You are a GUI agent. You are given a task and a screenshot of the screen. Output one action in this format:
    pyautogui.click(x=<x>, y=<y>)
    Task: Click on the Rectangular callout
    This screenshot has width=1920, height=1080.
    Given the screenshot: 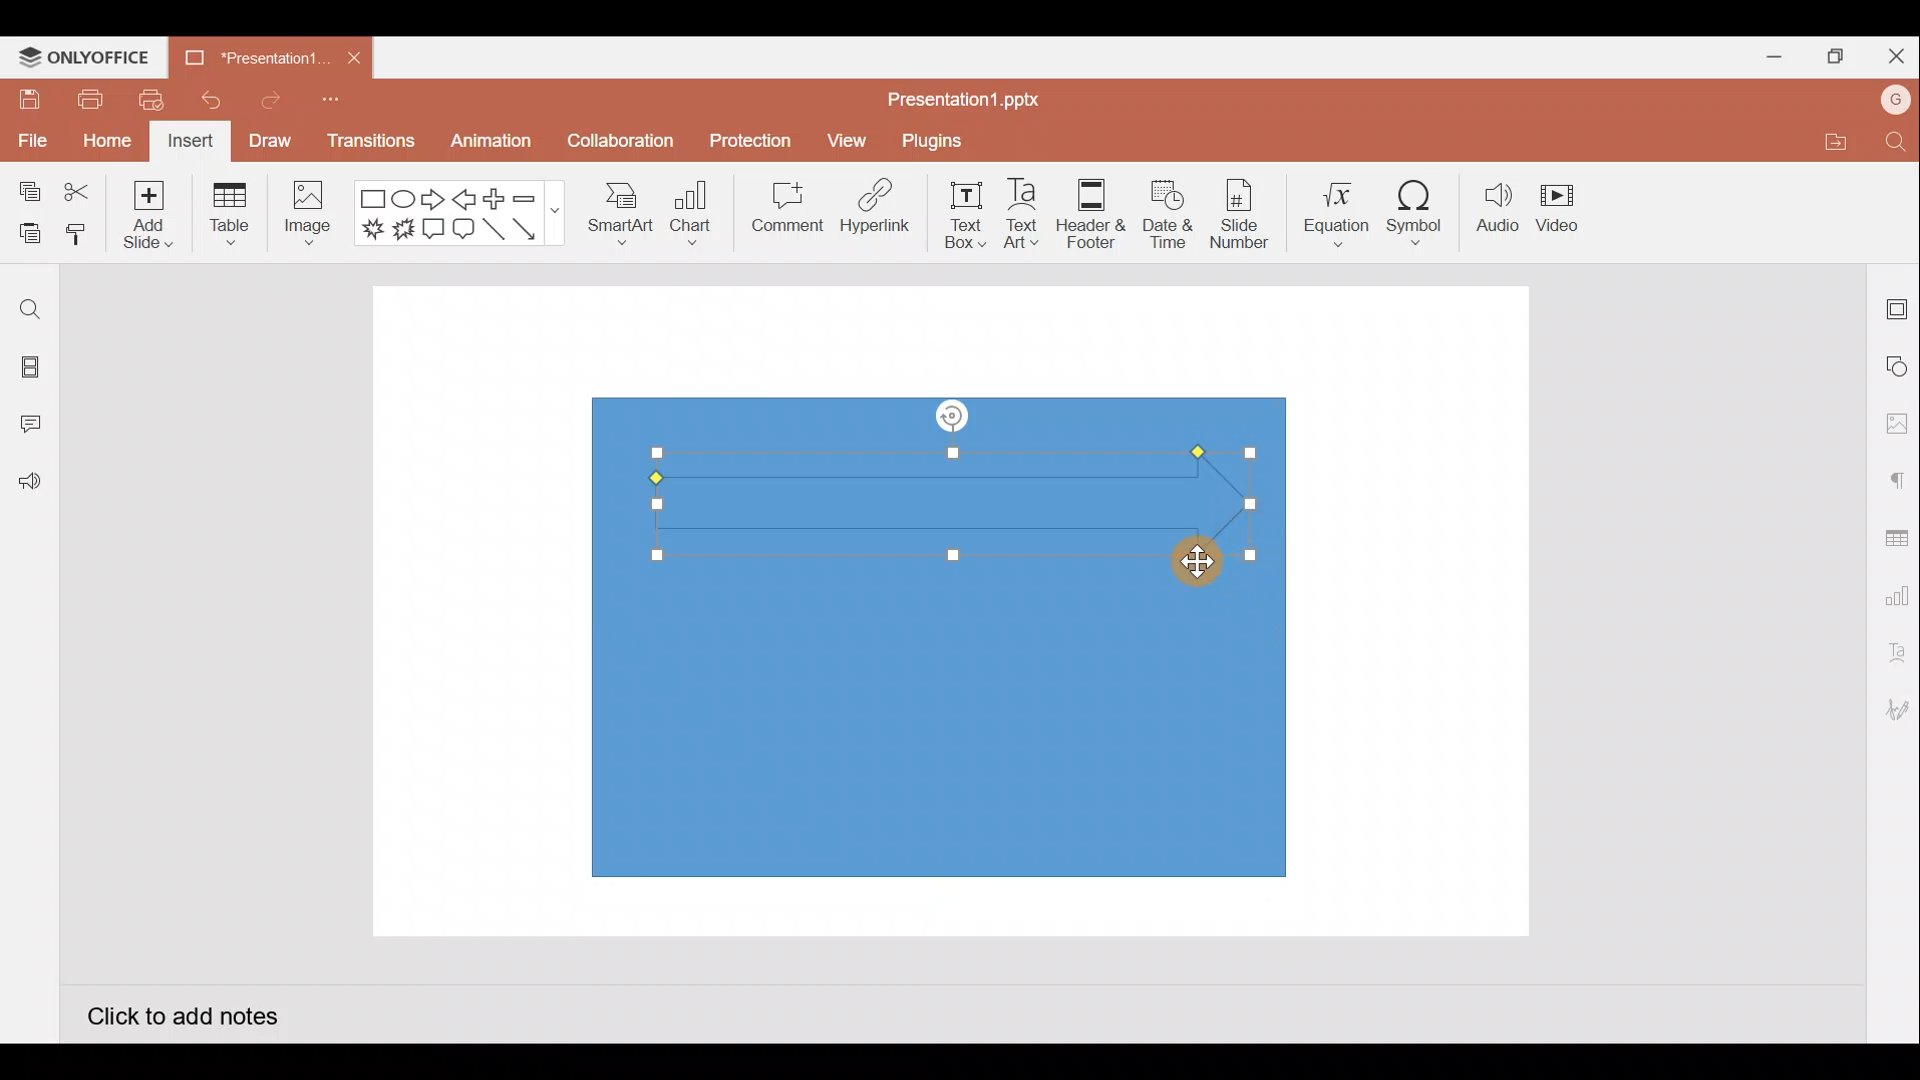 What is the action you would take?
    pyautogui.click(x=434, y=230)
    